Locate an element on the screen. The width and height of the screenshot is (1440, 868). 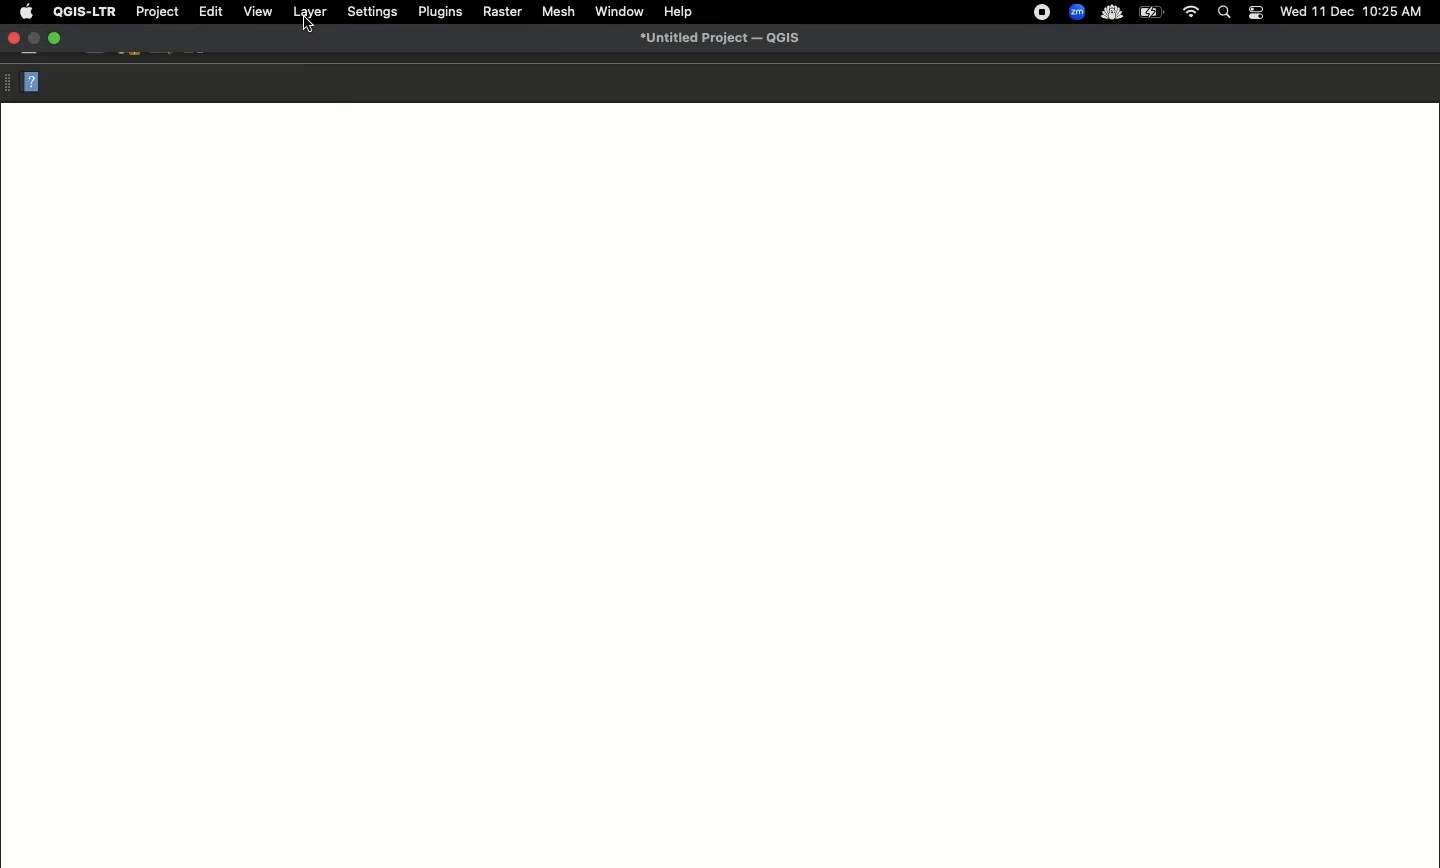
Apple is located at coordinates (23, 13).